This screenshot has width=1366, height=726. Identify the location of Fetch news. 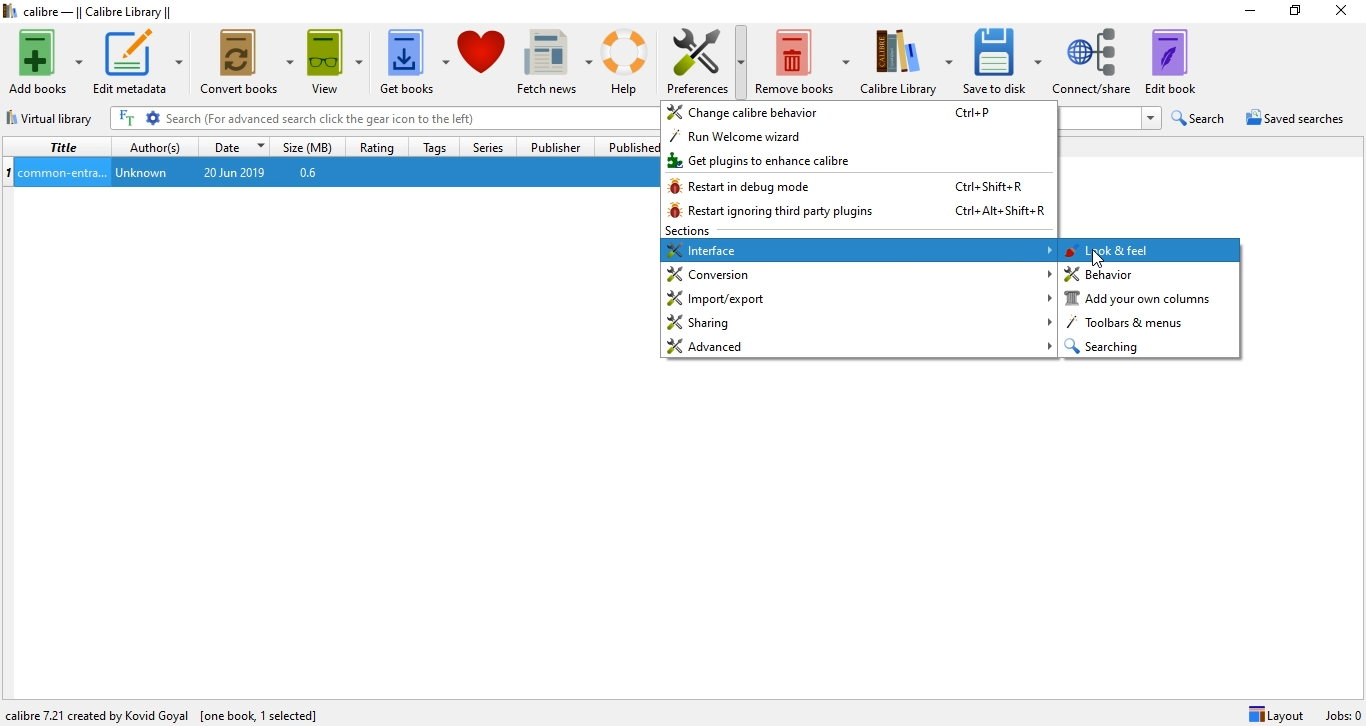
(553, 57).